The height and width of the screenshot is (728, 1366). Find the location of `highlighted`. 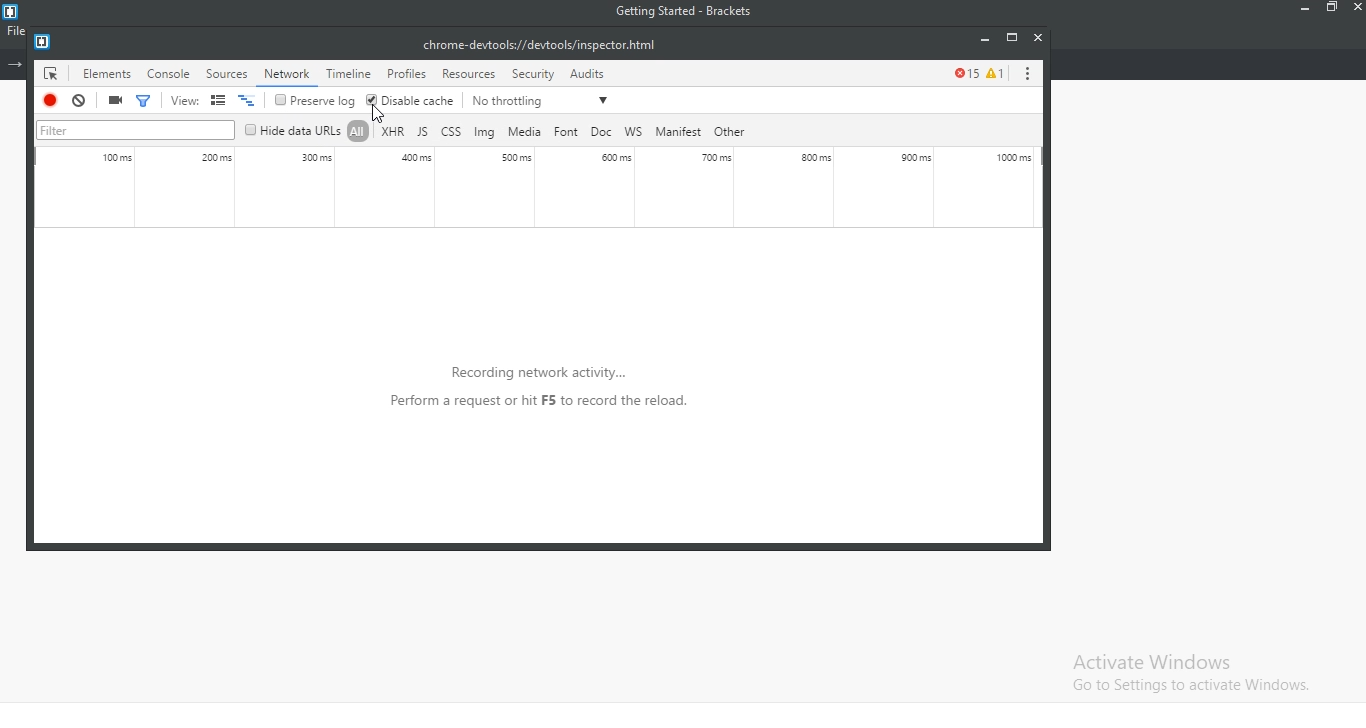

highlighted is located at coordinates (289, 73).